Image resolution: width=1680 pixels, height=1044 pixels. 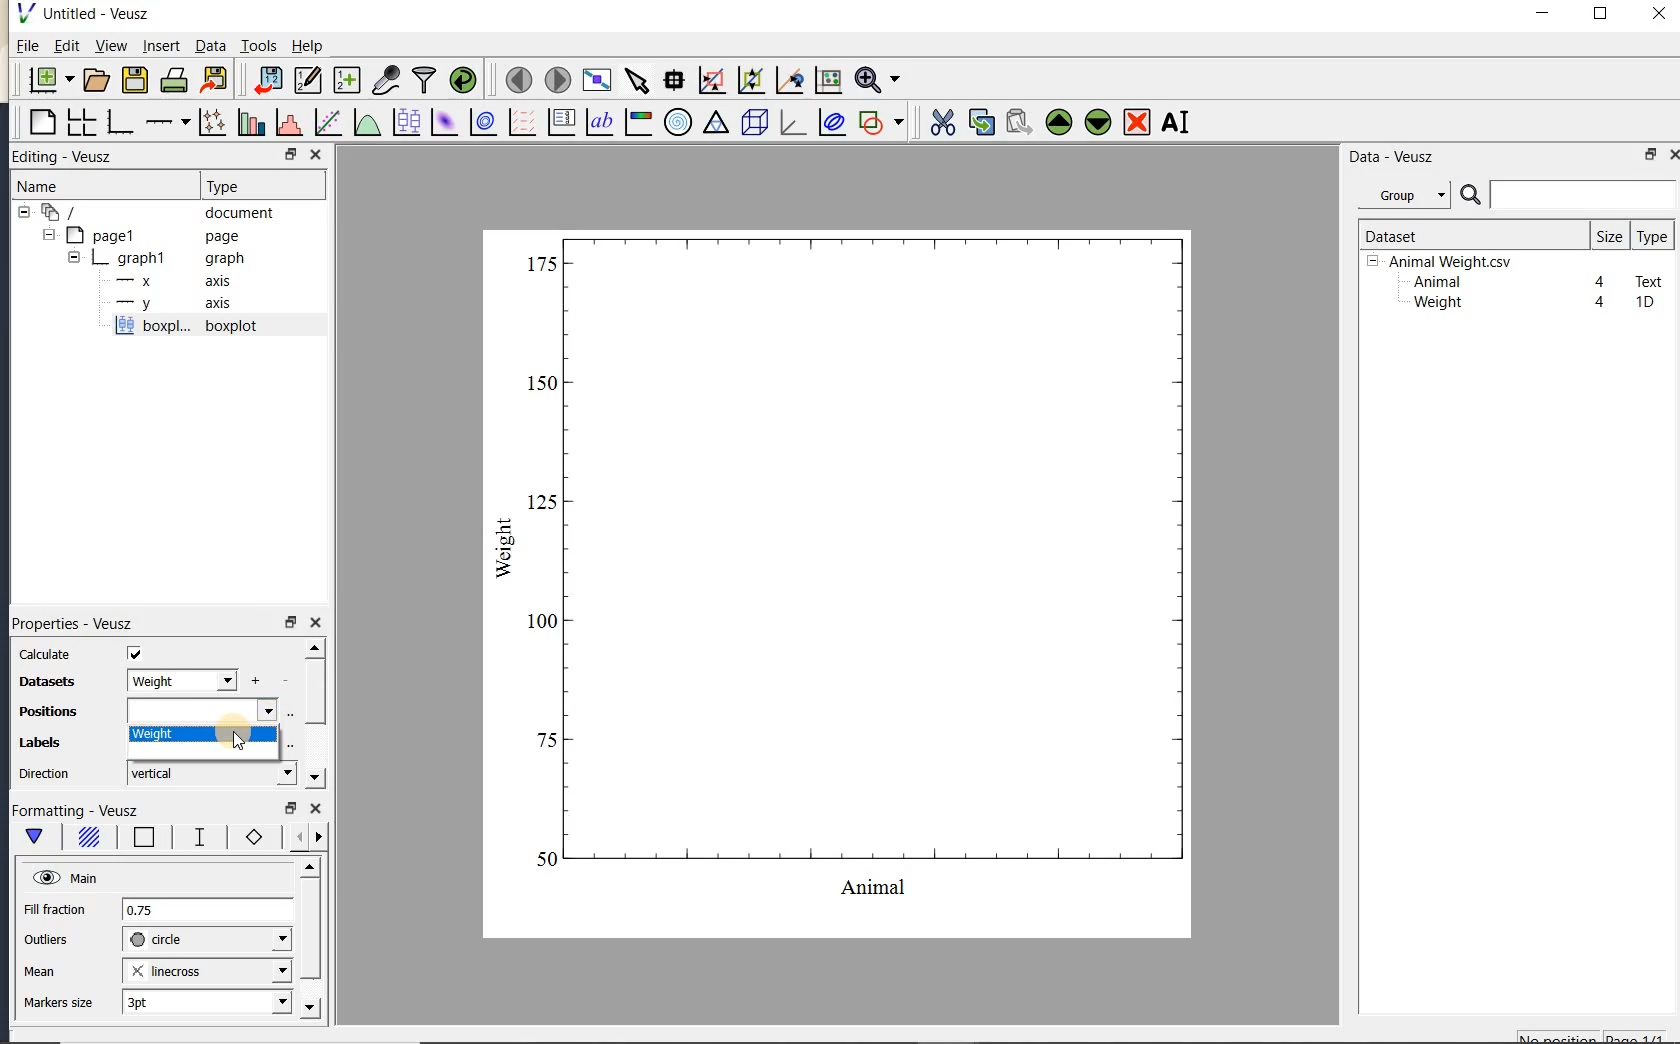 I want to click on 1D, so click(x=1644, y=302).